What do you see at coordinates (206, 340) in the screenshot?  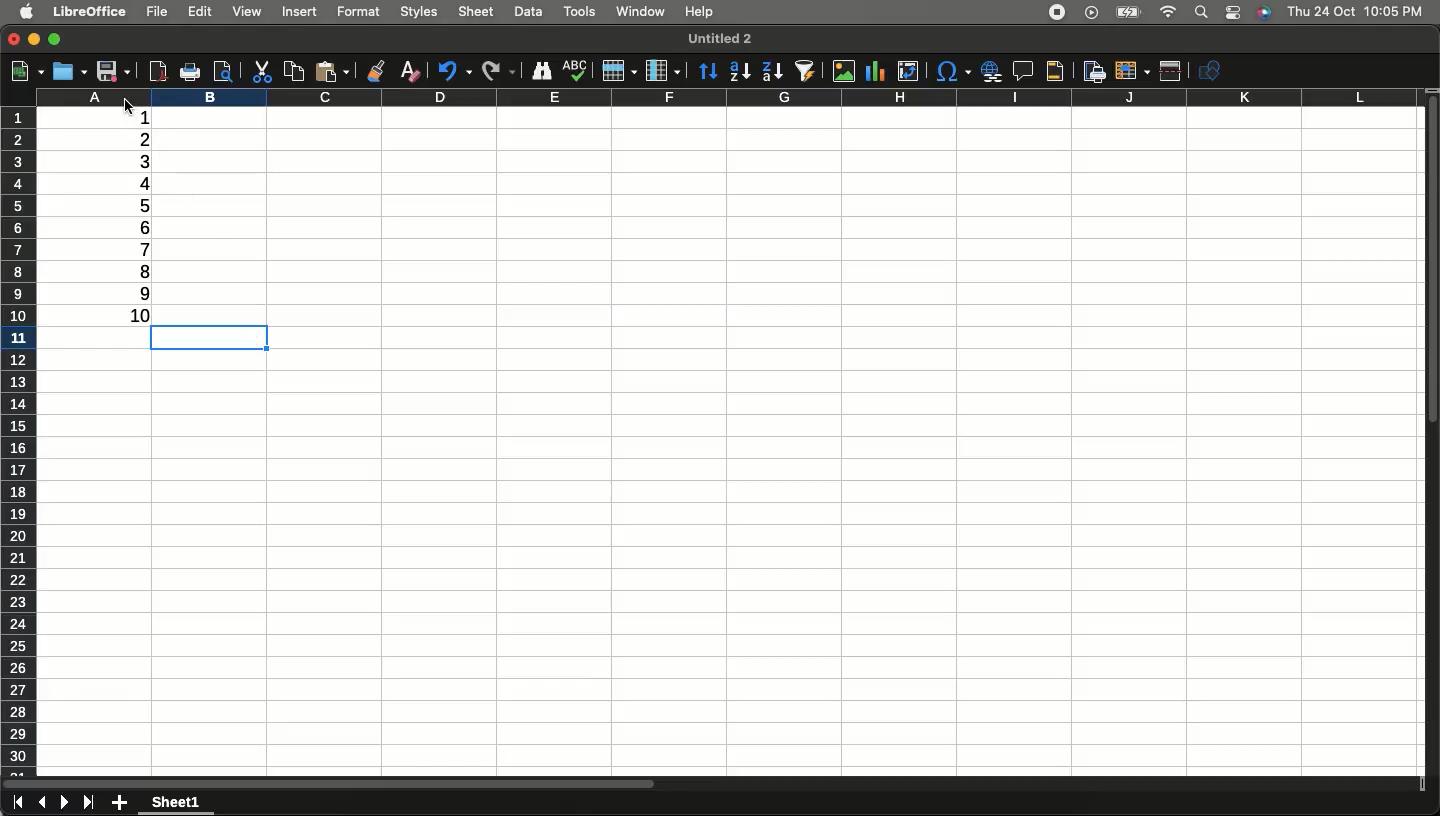 I see `Current cell` at bounding box center [206, 340].